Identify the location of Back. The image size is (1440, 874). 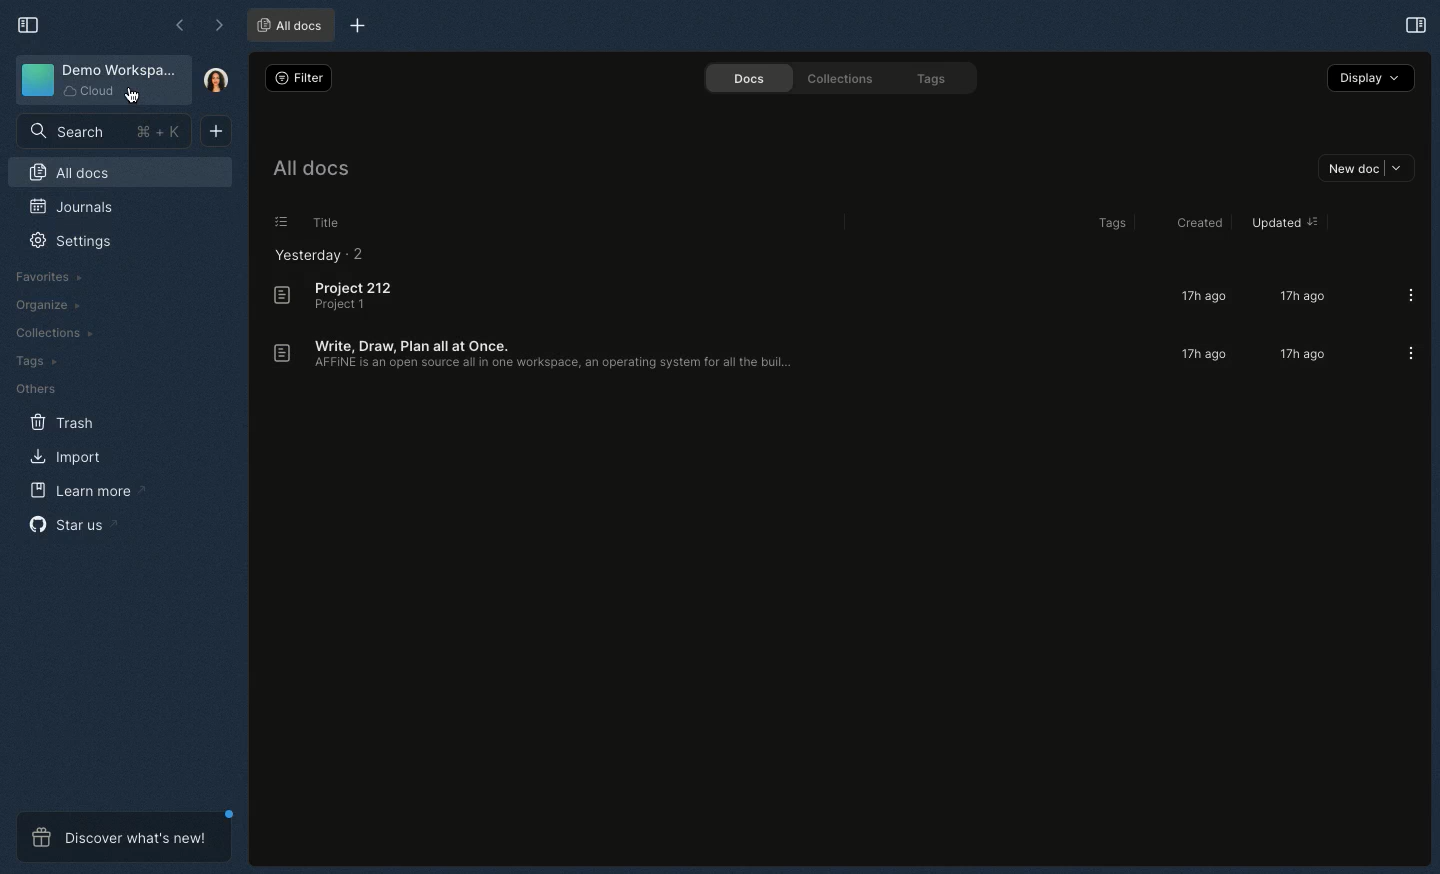
(179, 25).